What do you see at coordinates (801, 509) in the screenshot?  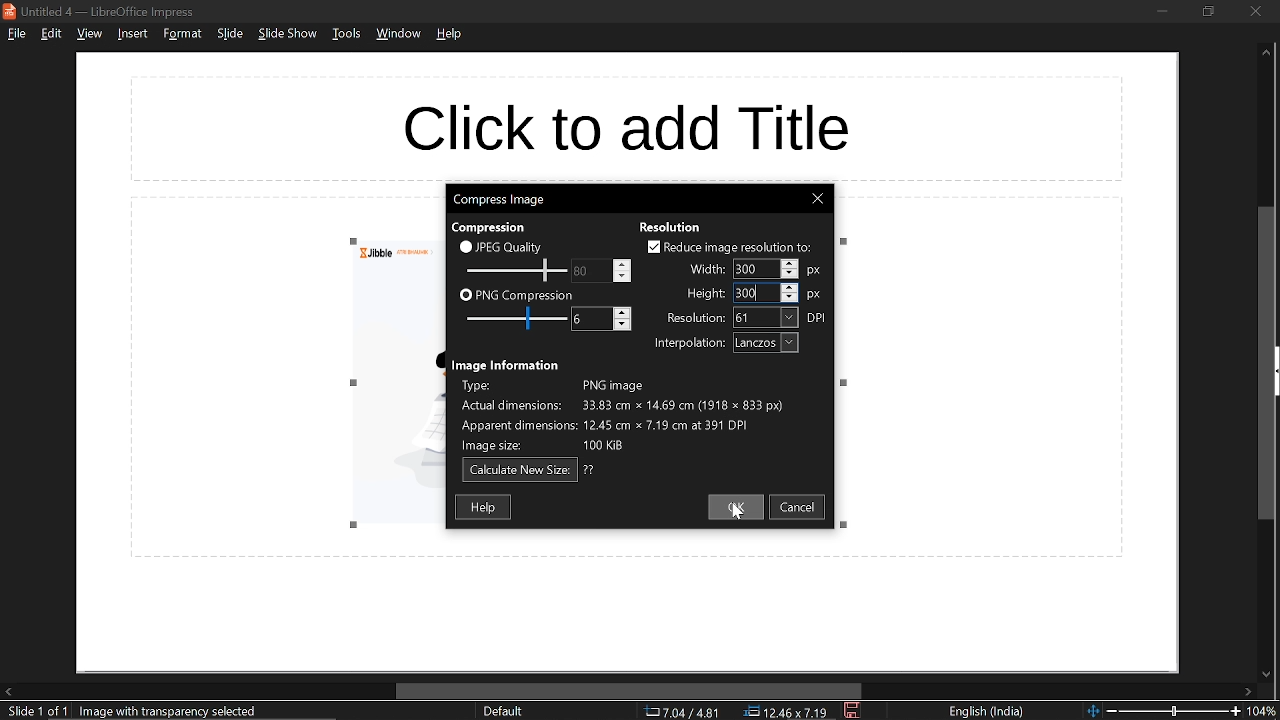 I see `cancel` at bounding box center [801, 509].